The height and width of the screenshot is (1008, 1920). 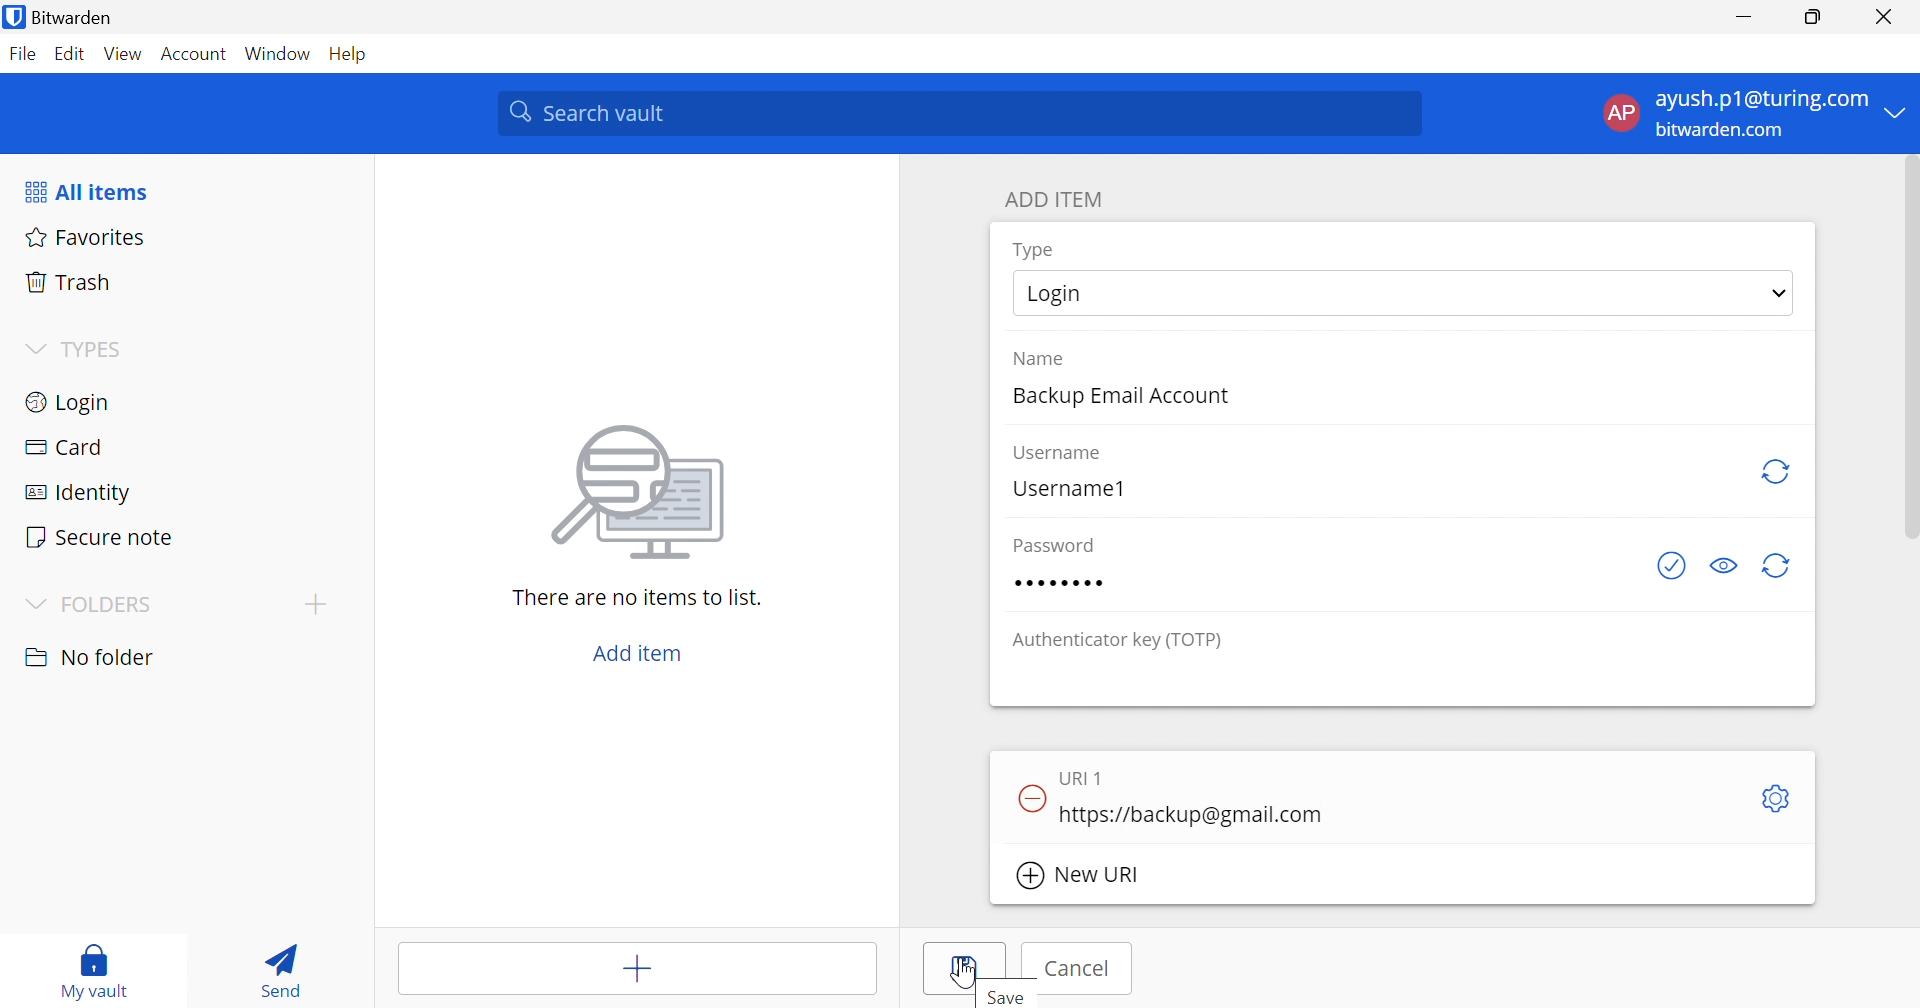 I want to click on Generate password, so click(x=1781, y=567).